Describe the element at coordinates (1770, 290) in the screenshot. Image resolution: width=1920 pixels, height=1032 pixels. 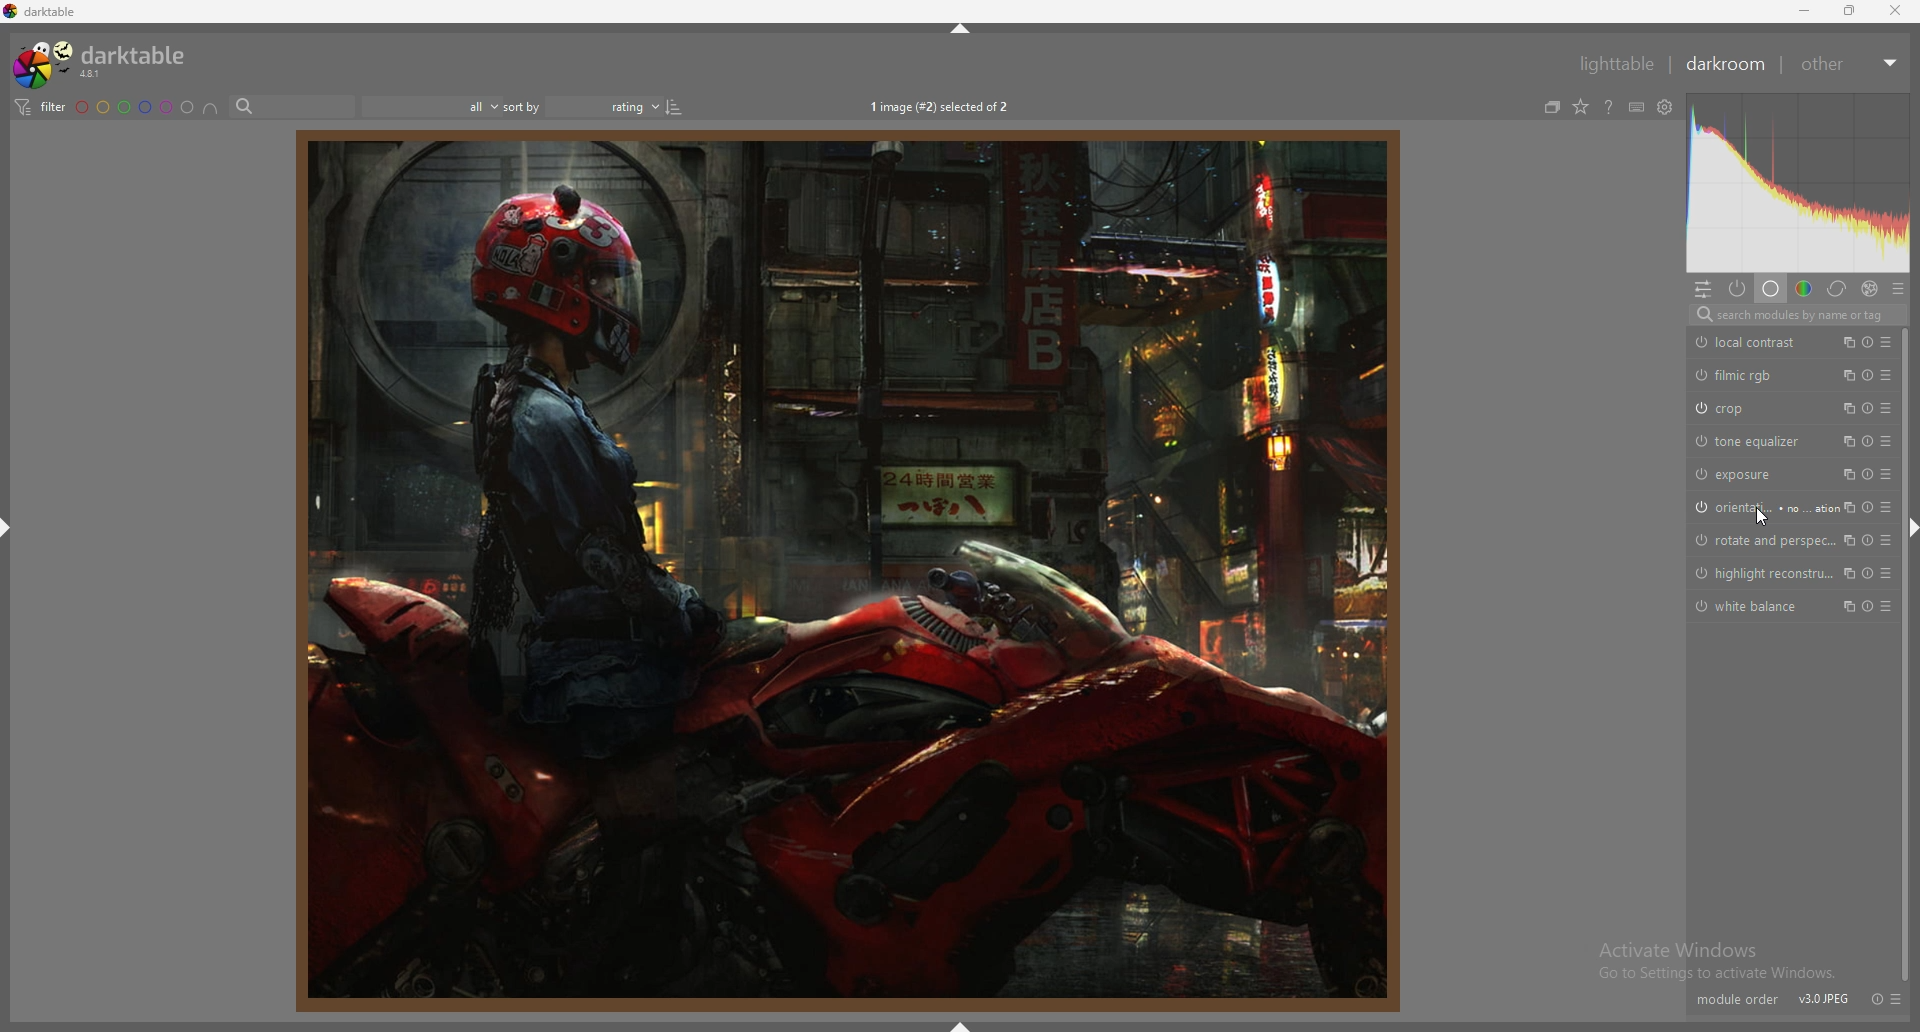
I see `base` at that location.